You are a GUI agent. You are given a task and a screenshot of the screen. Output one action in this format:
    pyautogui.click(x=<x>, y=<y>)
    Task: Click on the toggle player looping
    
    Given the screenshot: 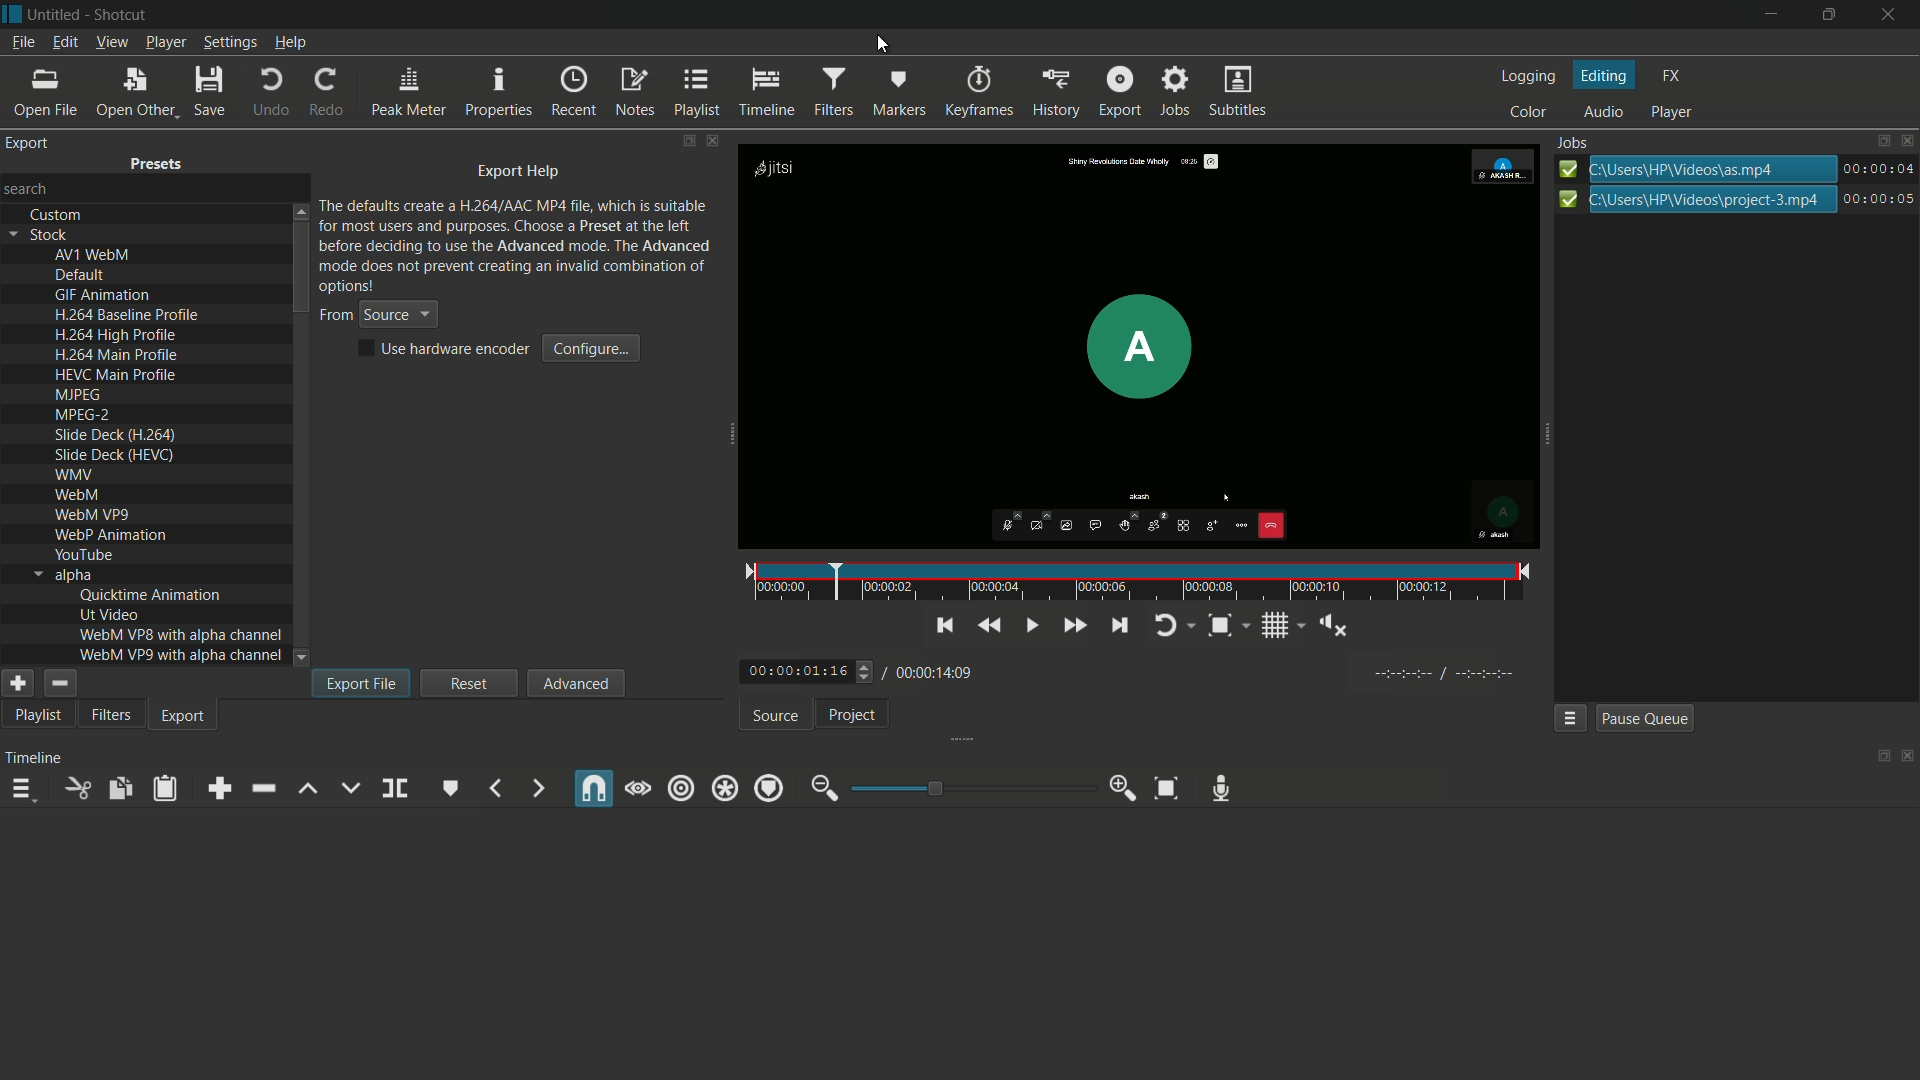 What is the action you would take?
    pyautogui.click(x=1169, y=621)
    